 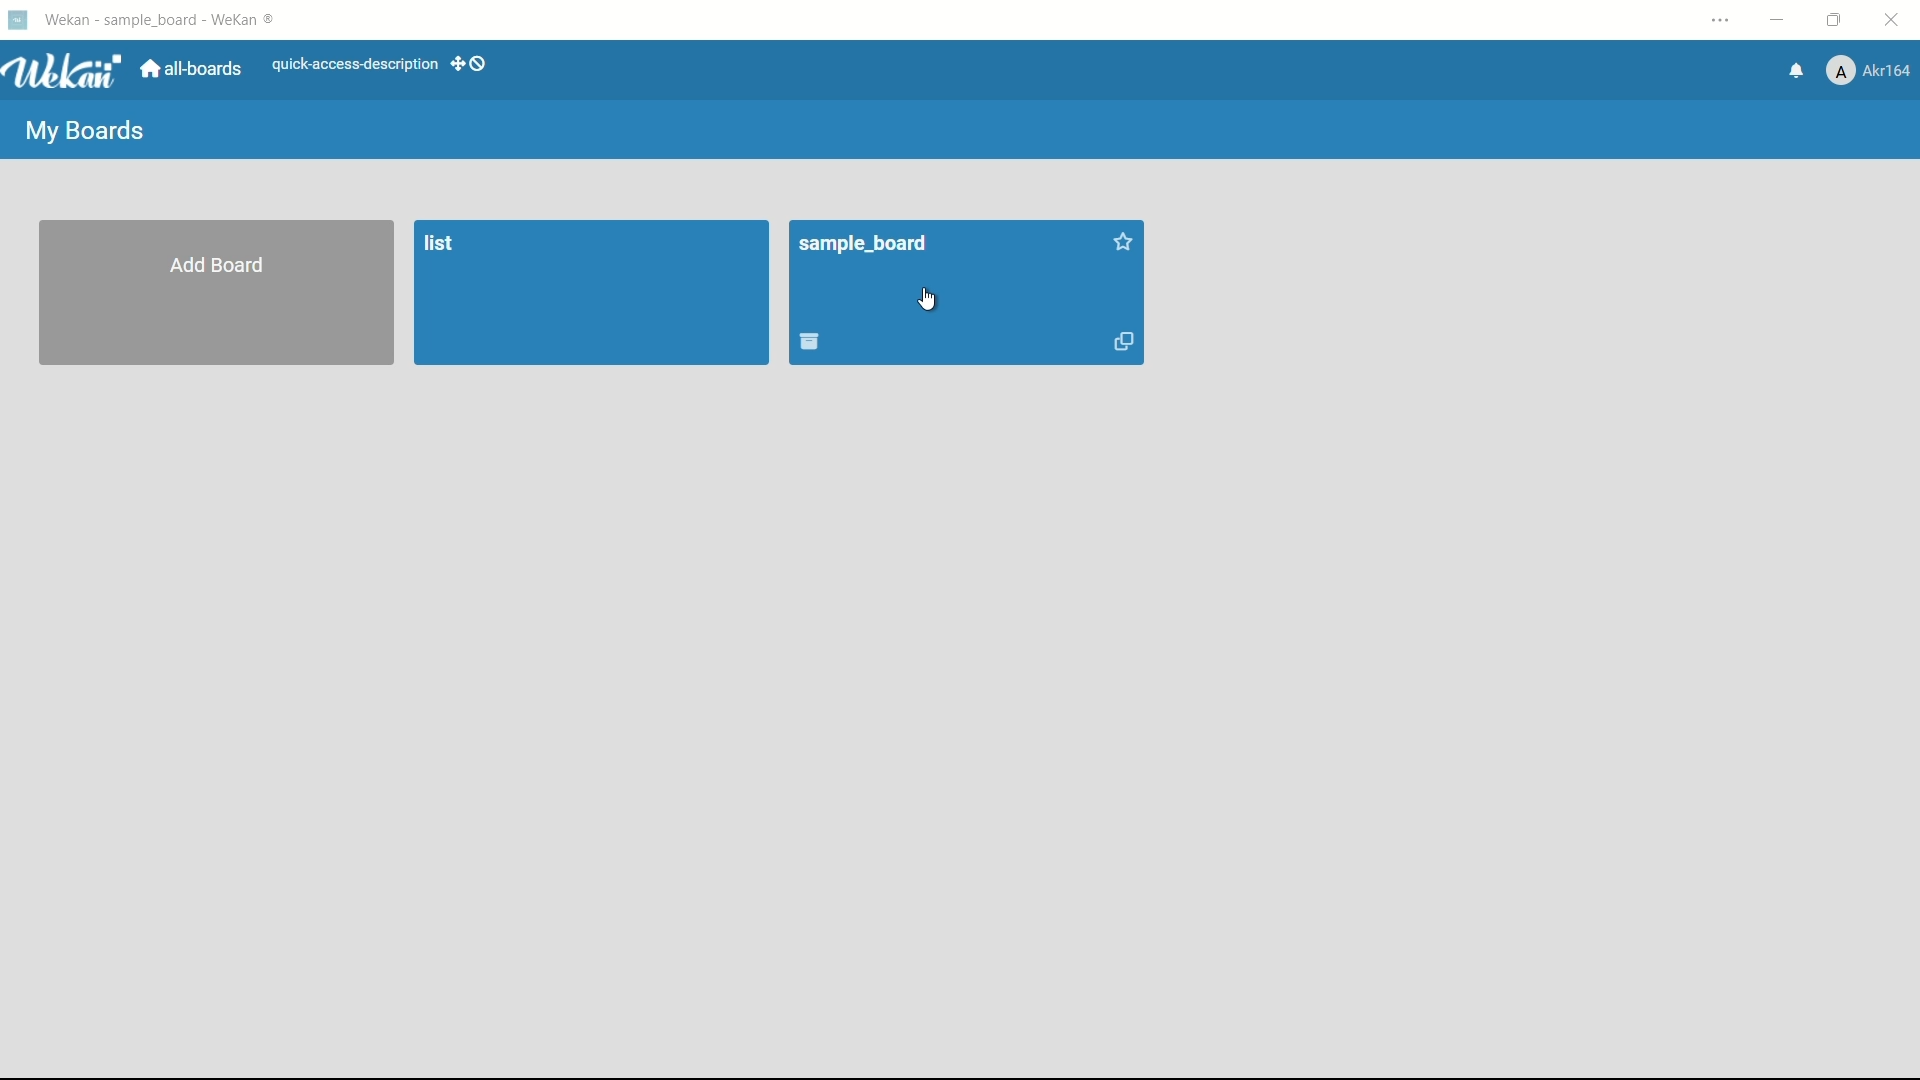 I want to click on close app, so click(x=1892, y=22).